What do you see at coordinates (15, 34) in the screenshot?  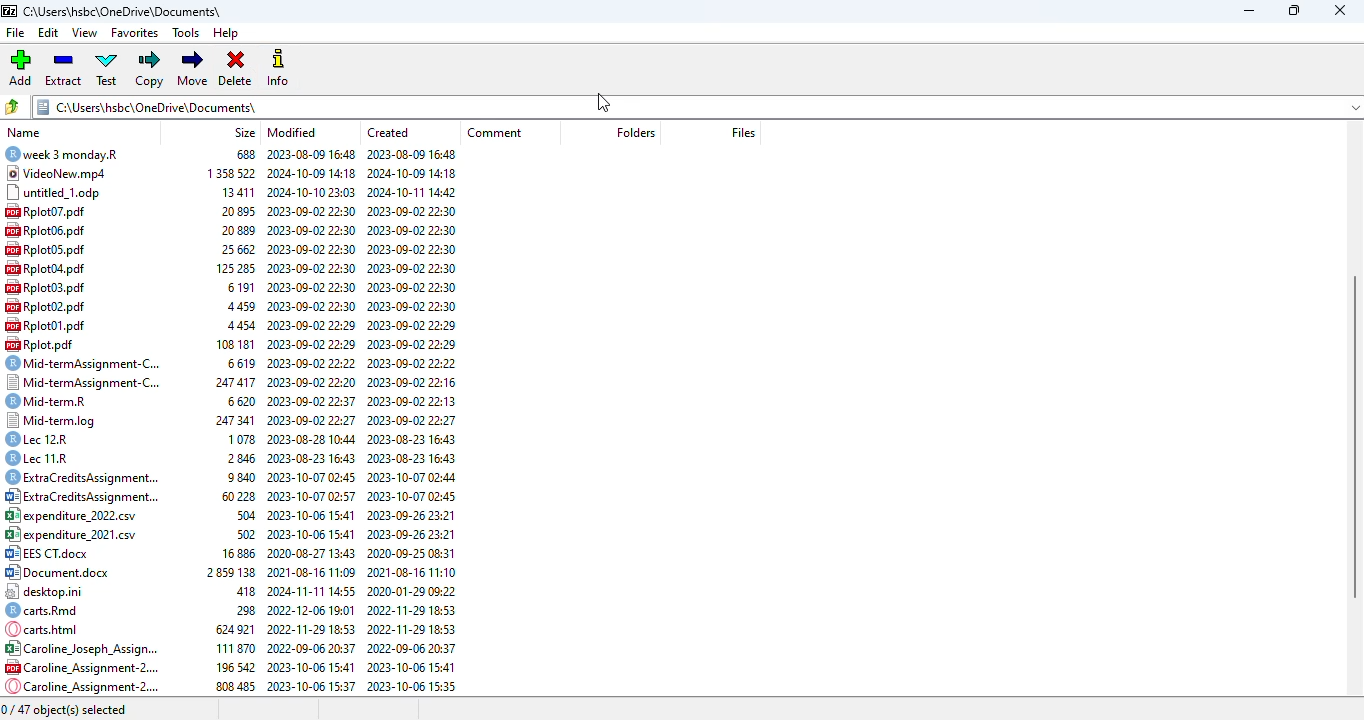 I see `file` at bounding box center [15, 34].